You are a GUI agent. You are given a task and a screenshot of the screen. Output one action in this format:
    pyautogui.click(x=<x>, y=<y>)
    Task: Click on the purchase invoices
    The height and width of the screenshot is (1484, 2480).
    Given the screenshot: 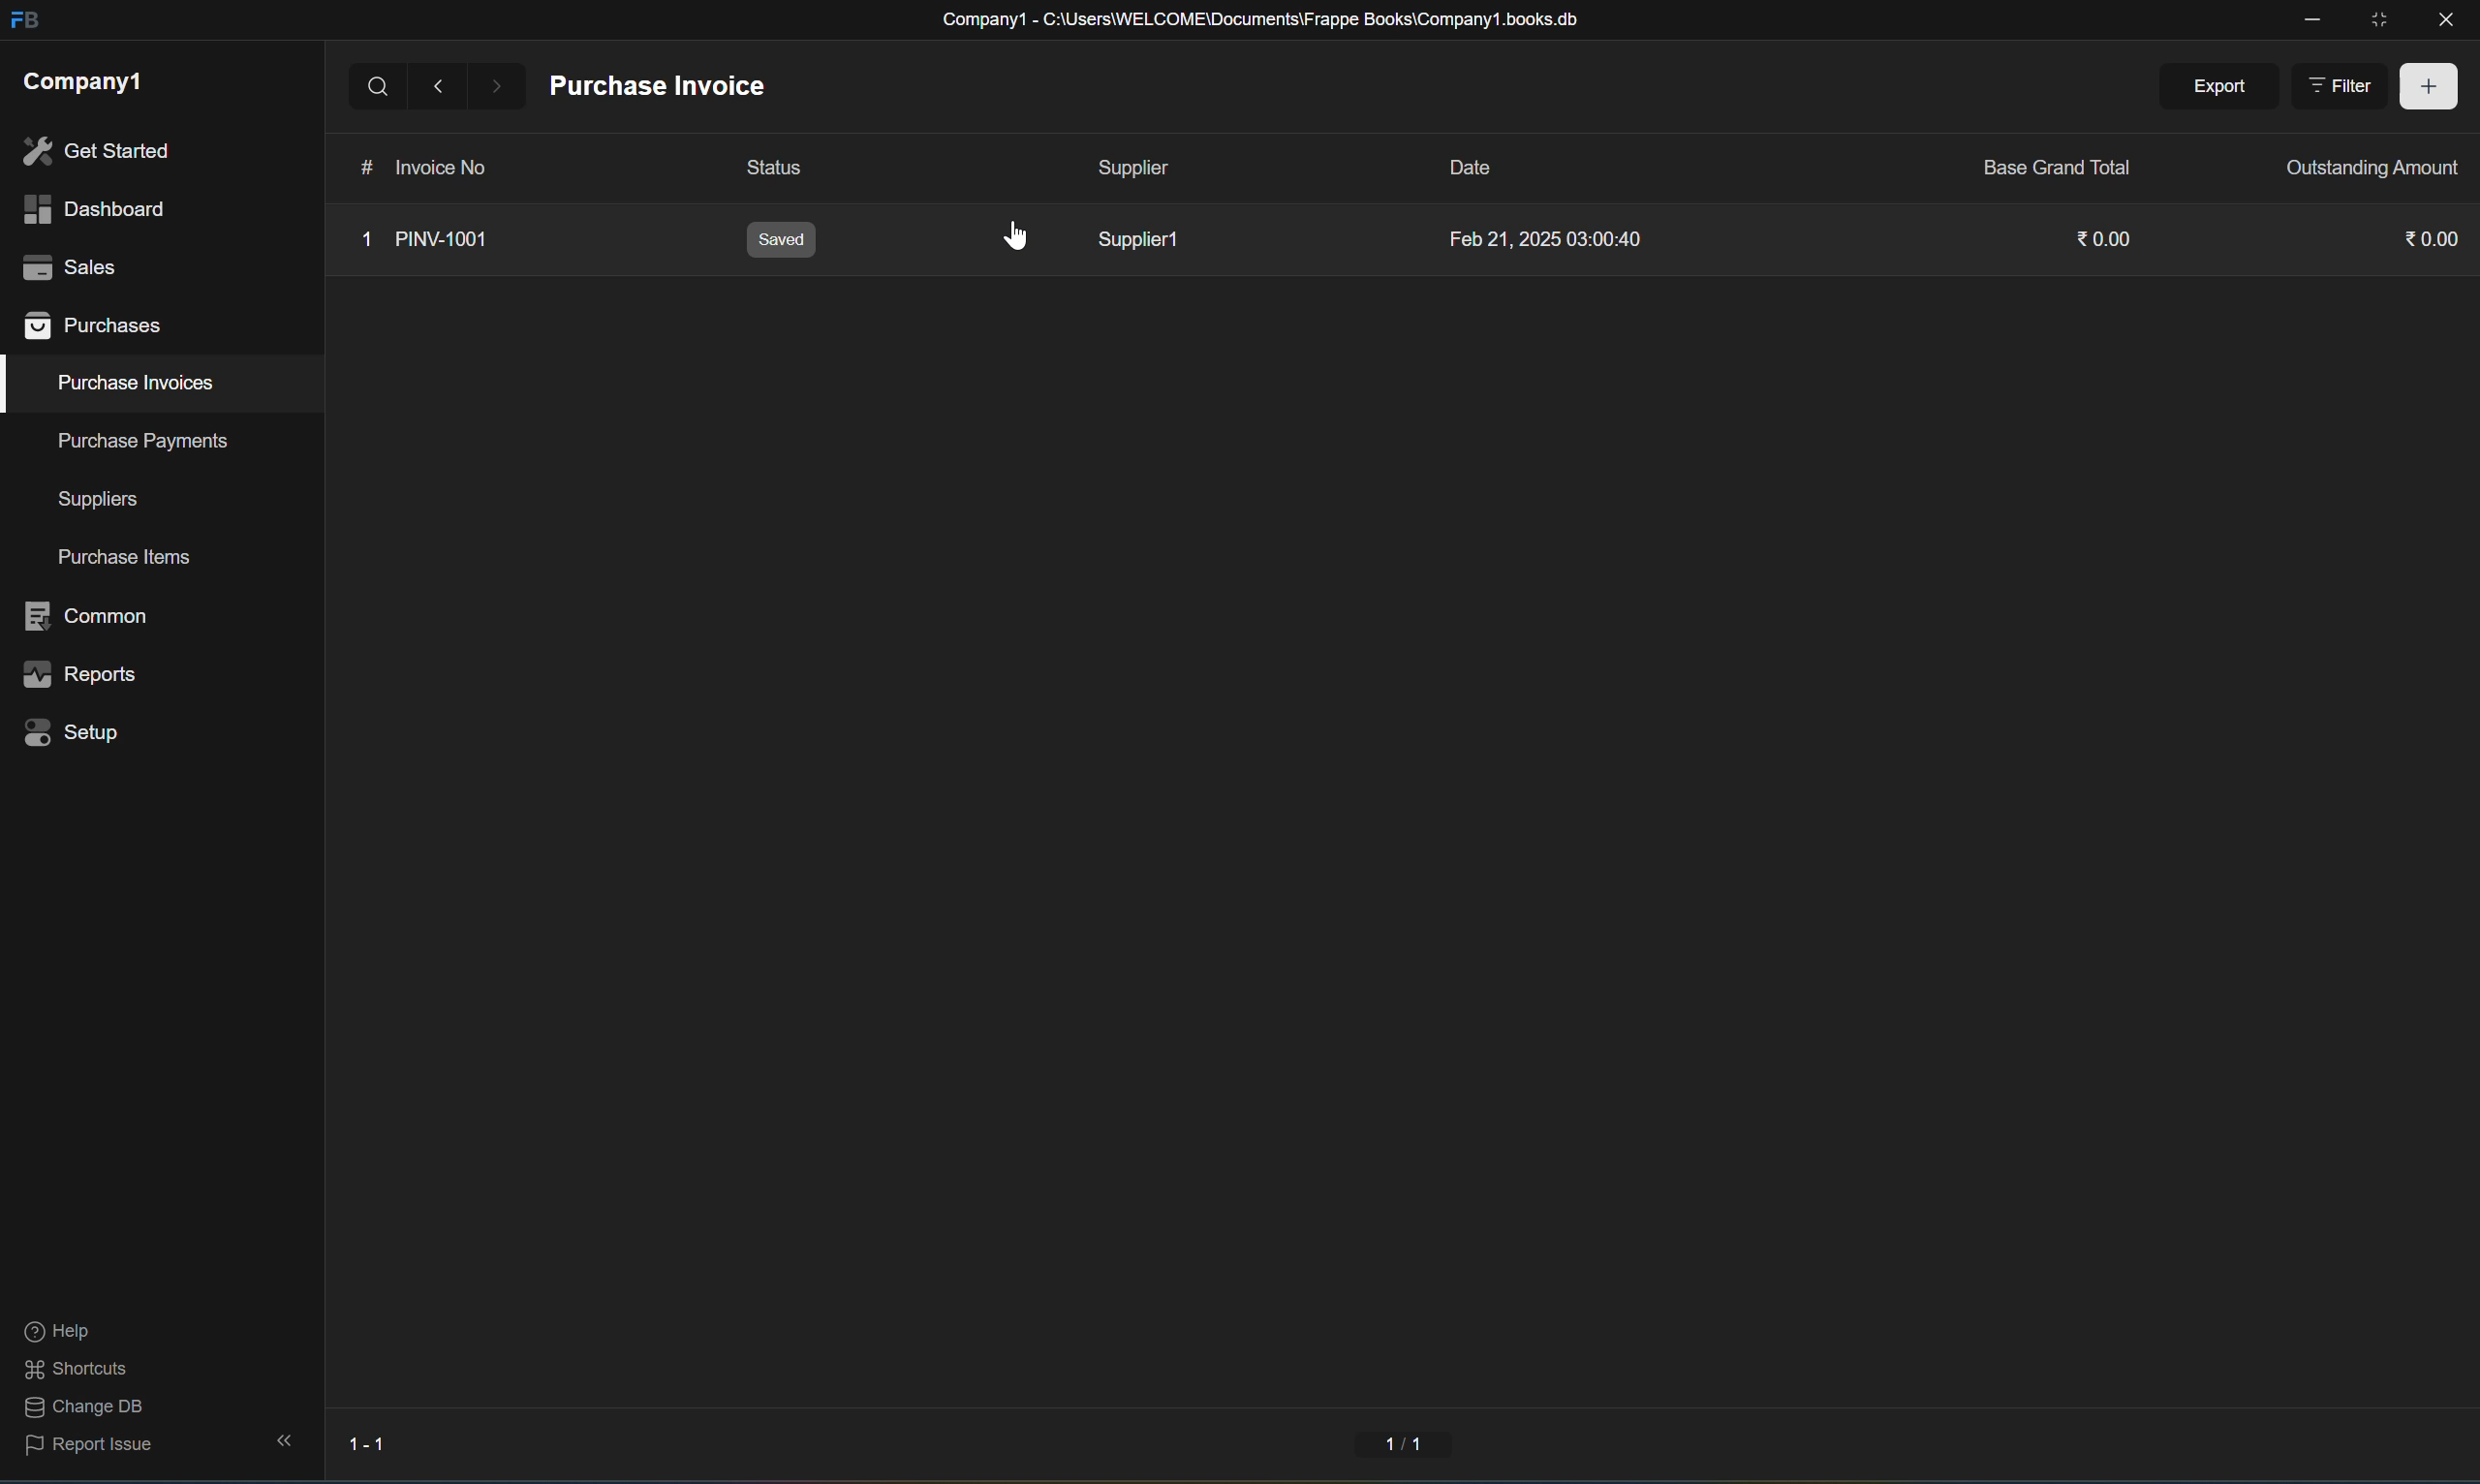 What is the action you would take?
    pyautogui.click(x=138, y=383)
    